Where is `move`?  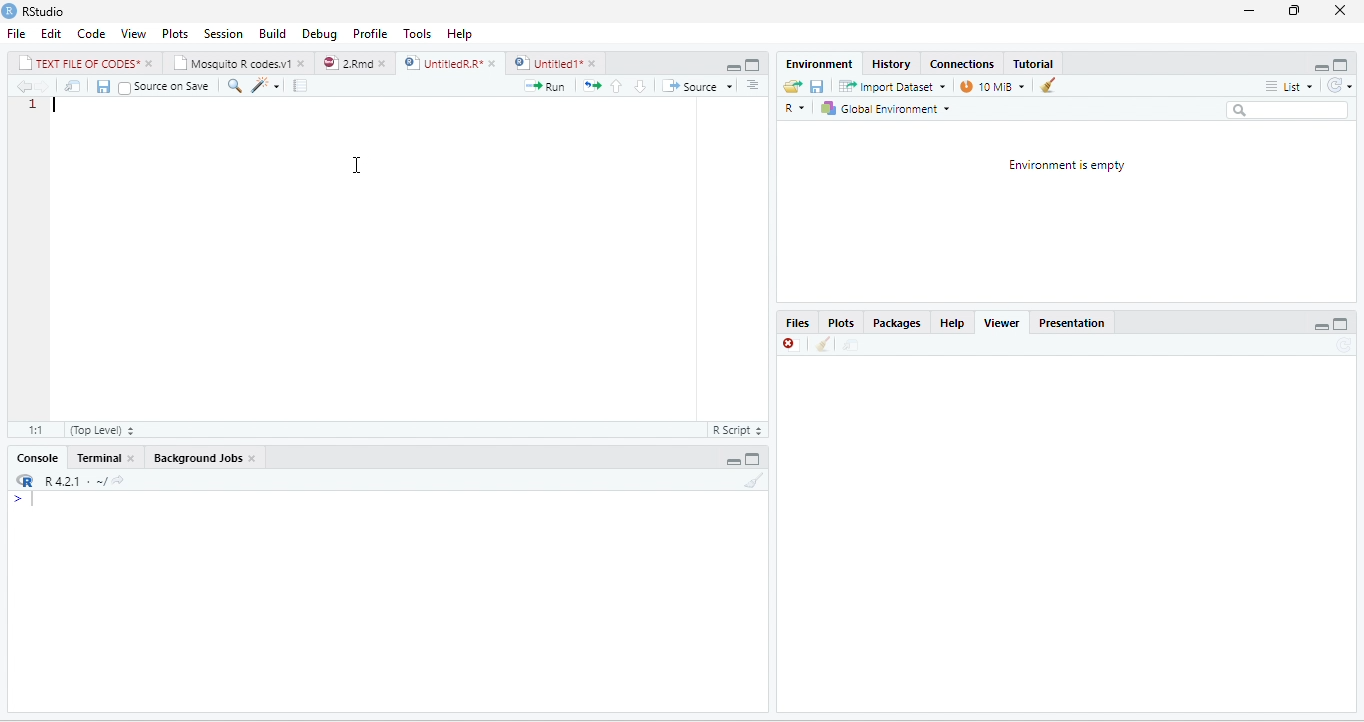
move is located at coordinates (73, 86).